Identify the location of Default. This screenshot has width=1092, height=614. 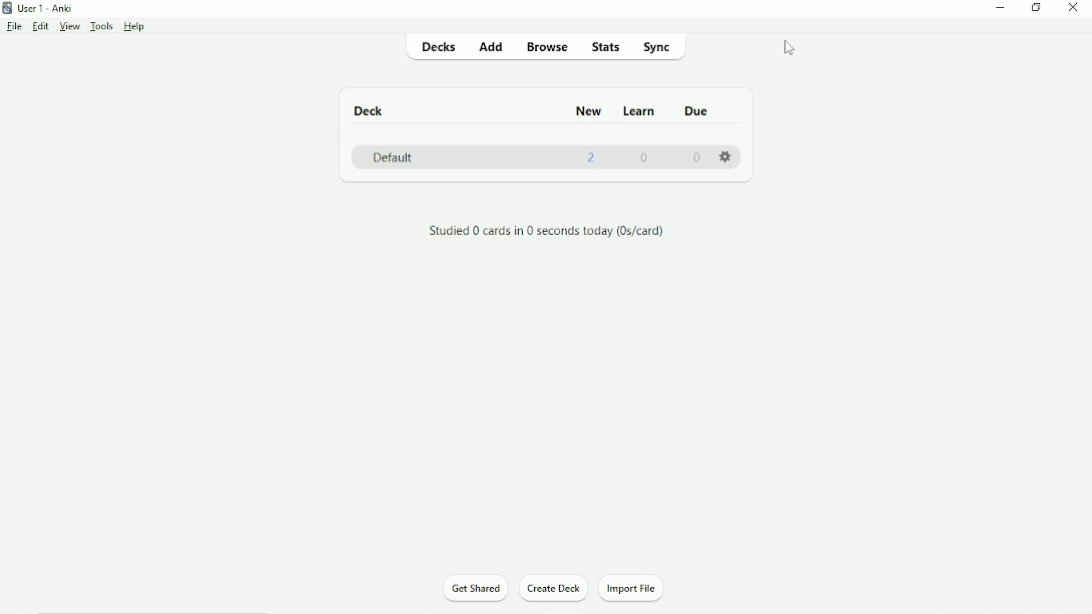
(395, 157).